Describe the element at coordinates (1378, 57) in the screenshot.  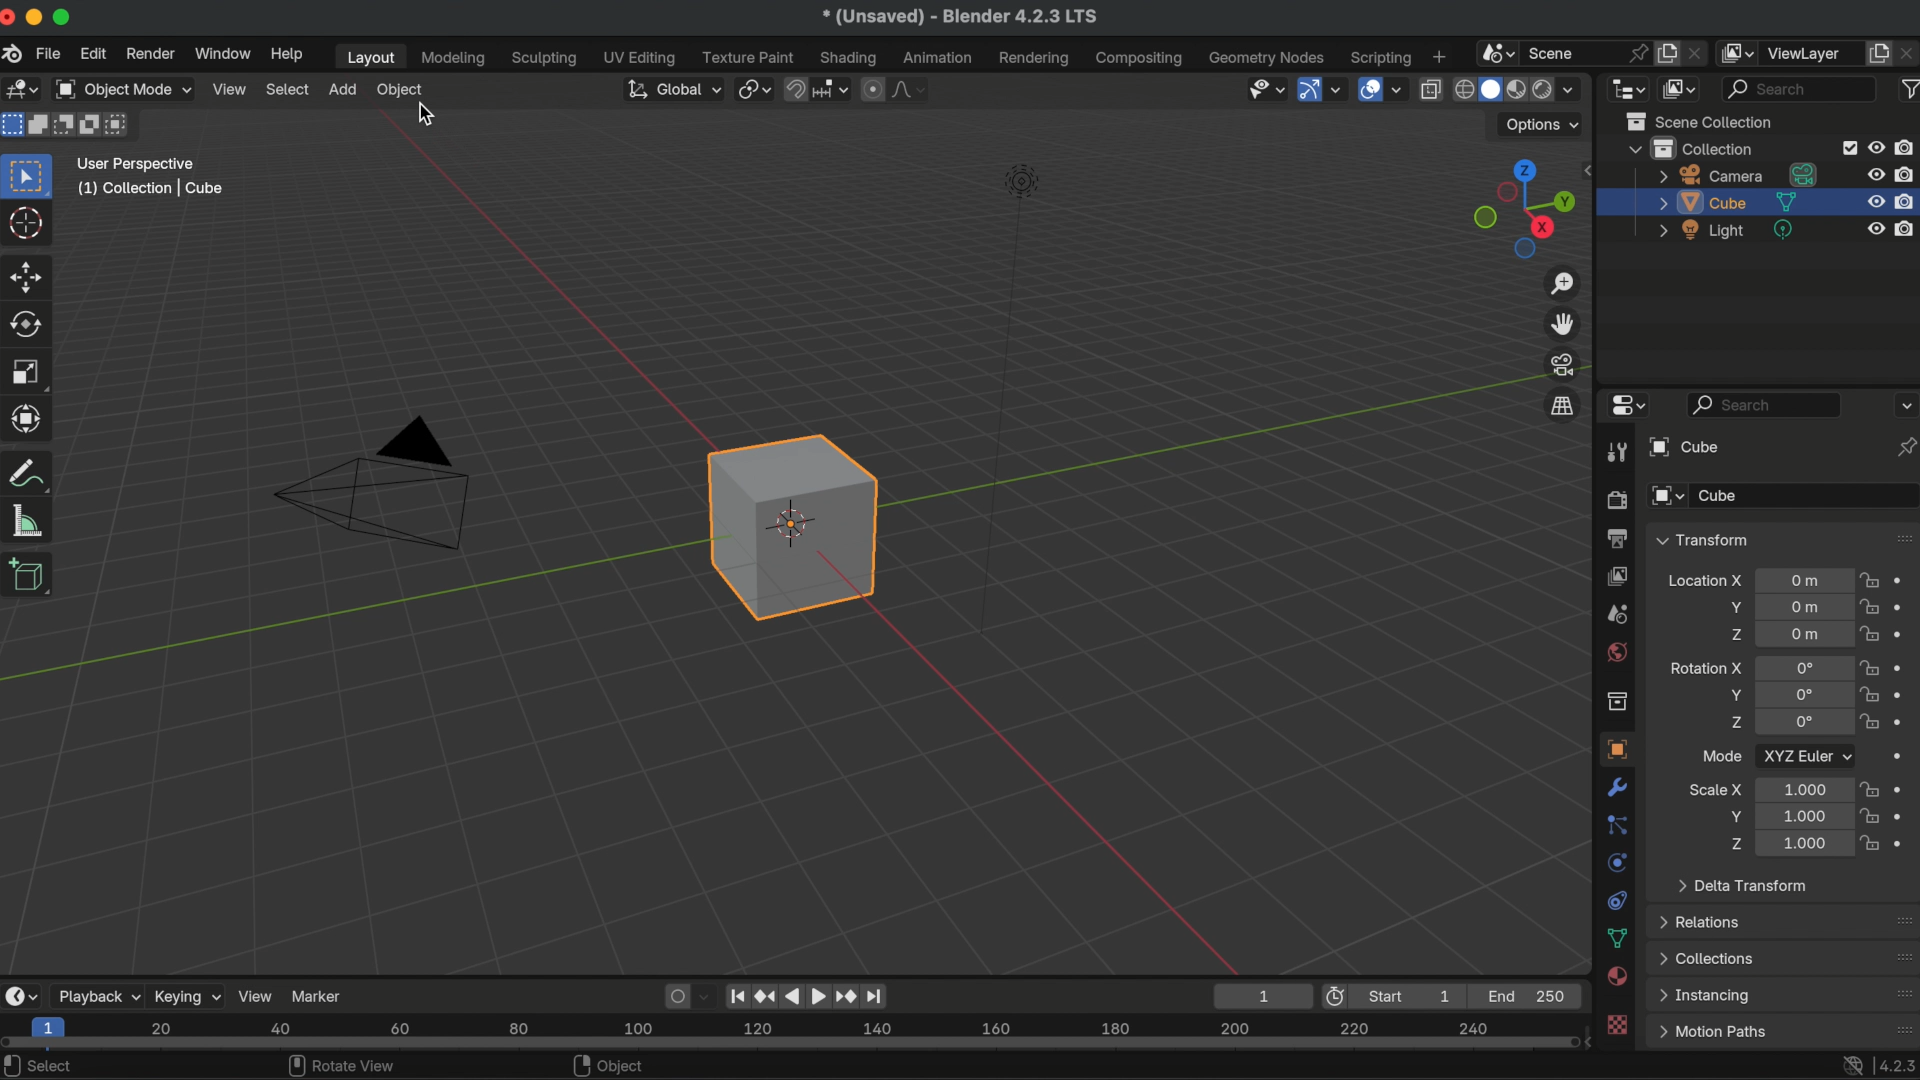
I see `scripting` at that location.